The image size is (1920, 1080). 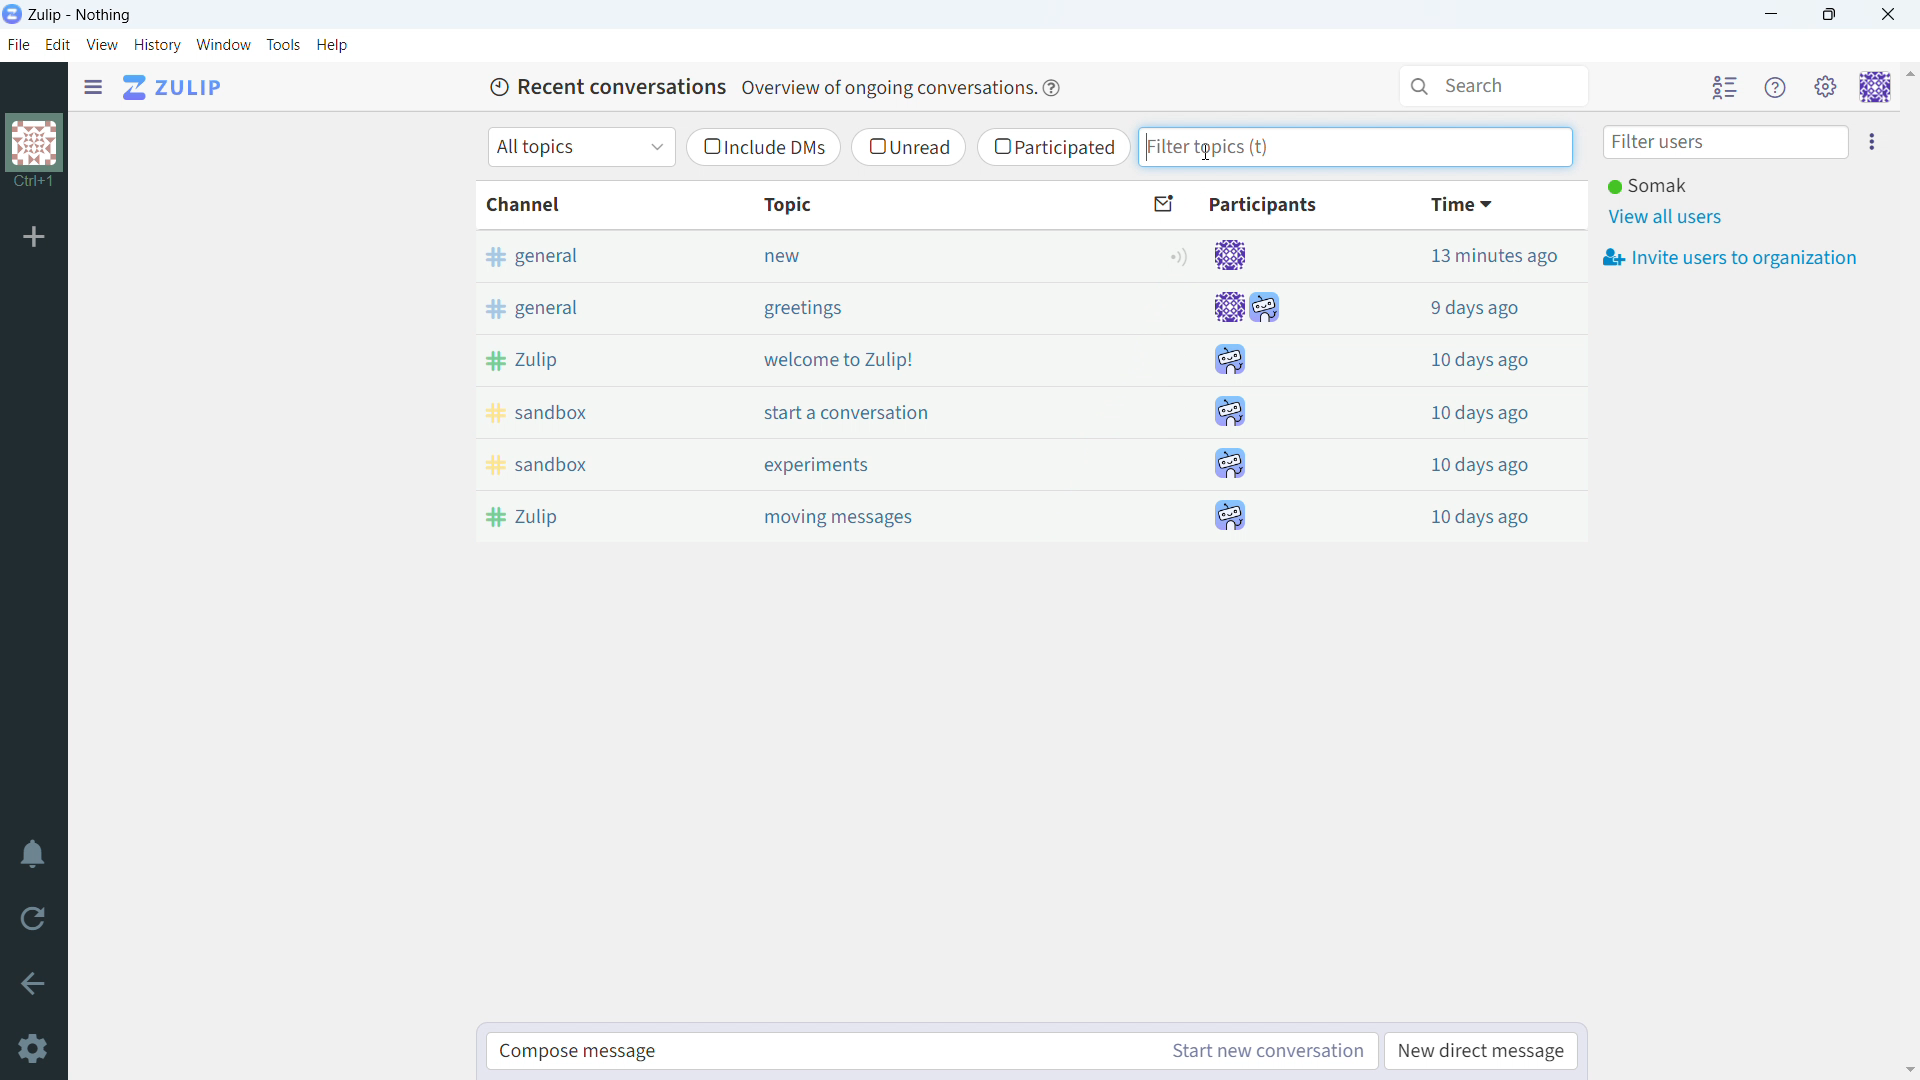 I want to click on sandbox, so click(x=578, y=412).